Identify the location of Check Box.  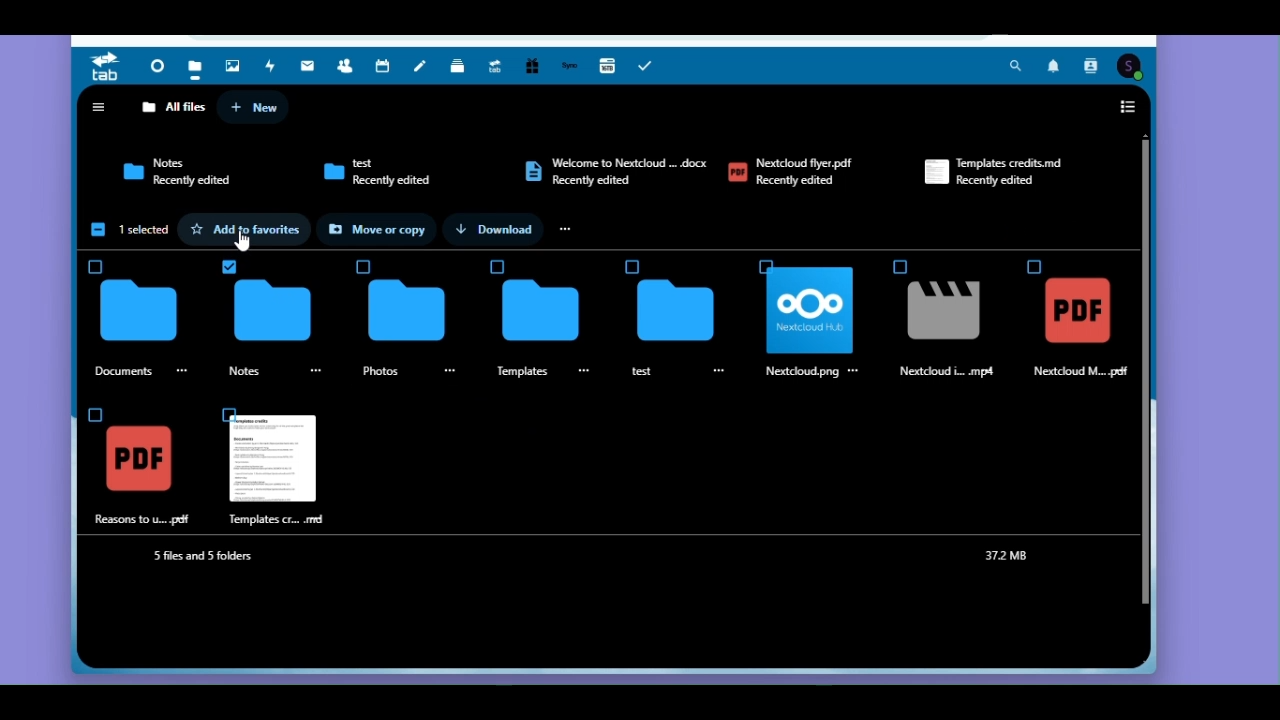
(498, 267).